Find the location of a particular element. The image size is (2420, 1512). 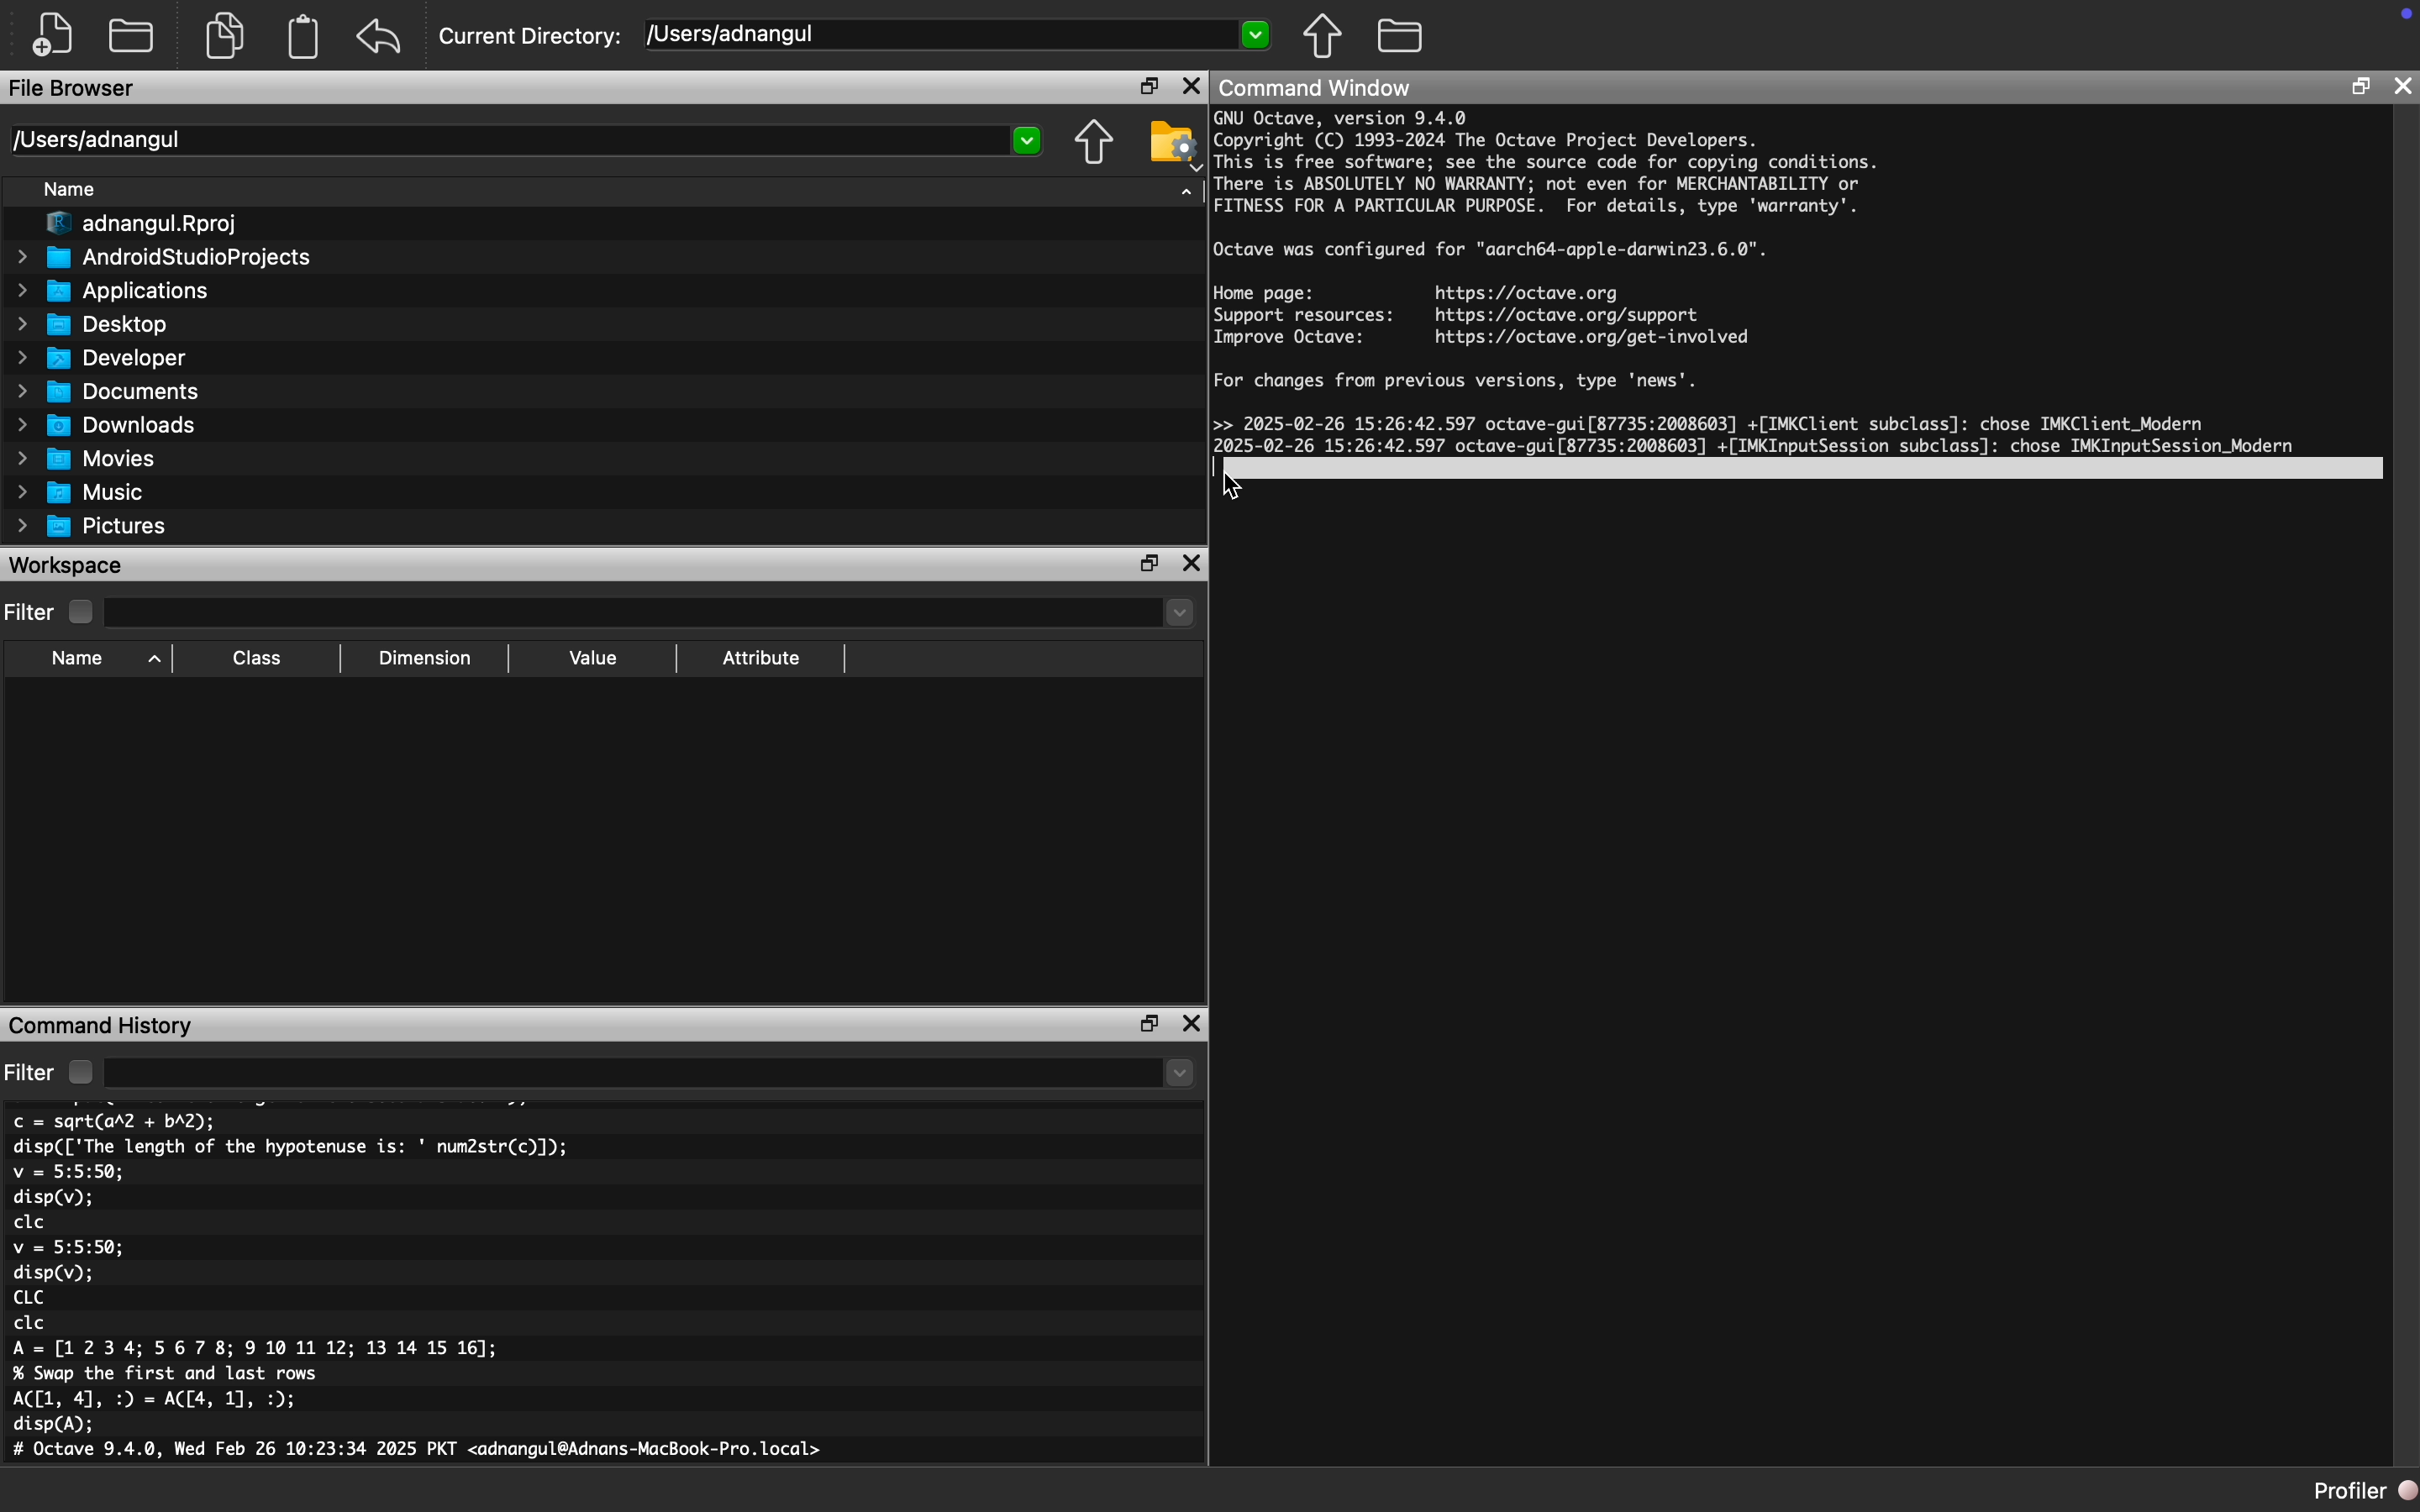

v = 5:5:50; is located at coordinates (68, 1172).